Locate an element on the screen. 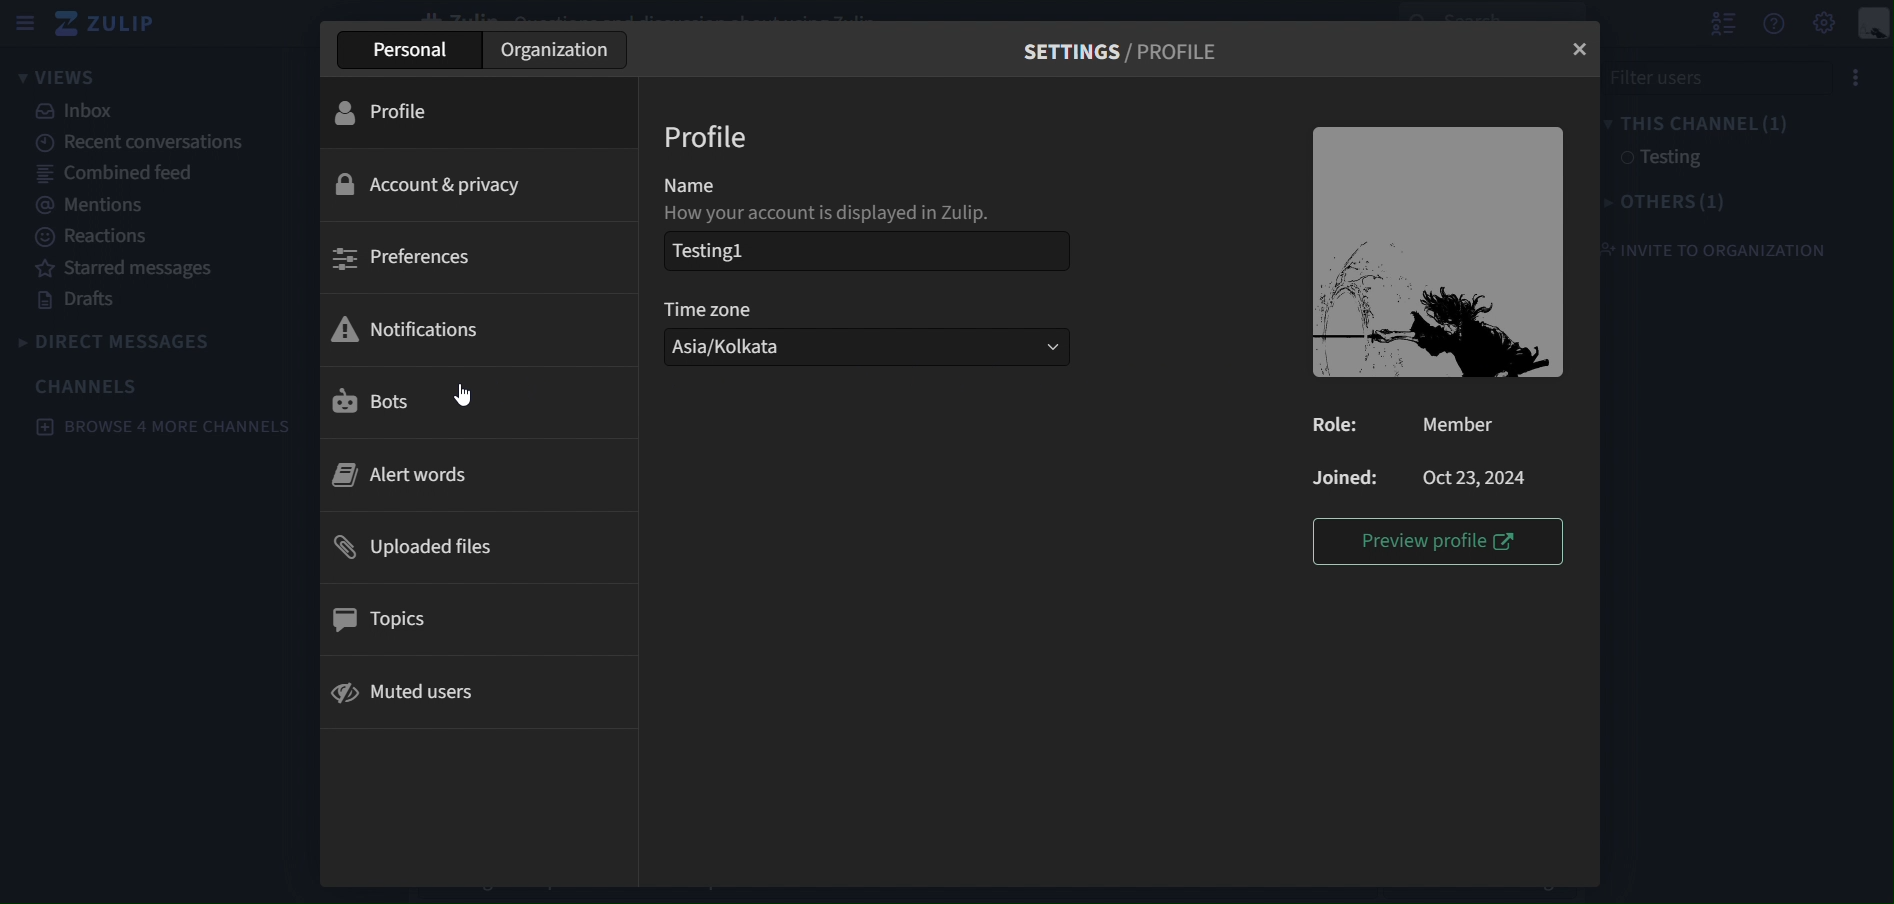 The width and height of the screenshot is (1894, 904). profile is located at coordinates (714, 136).